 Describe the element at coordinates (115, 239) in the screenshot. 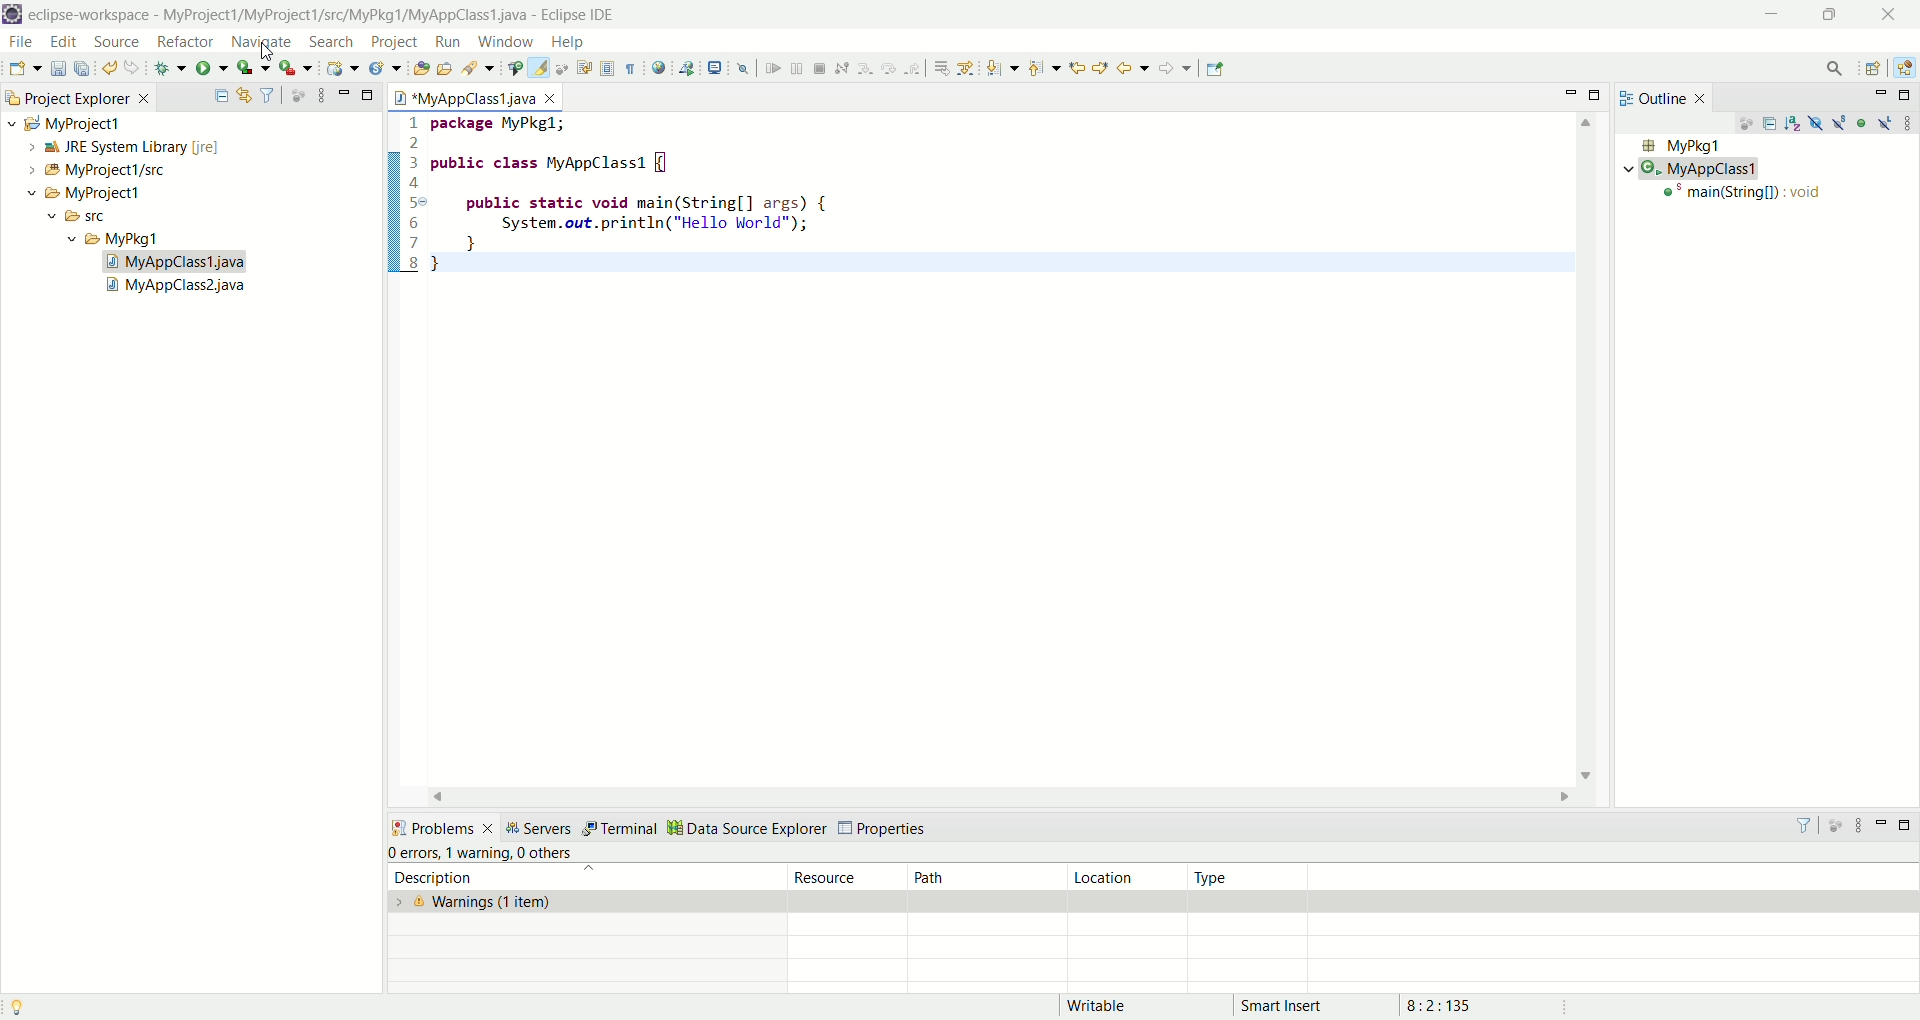

I see `mypkg1` at that location.